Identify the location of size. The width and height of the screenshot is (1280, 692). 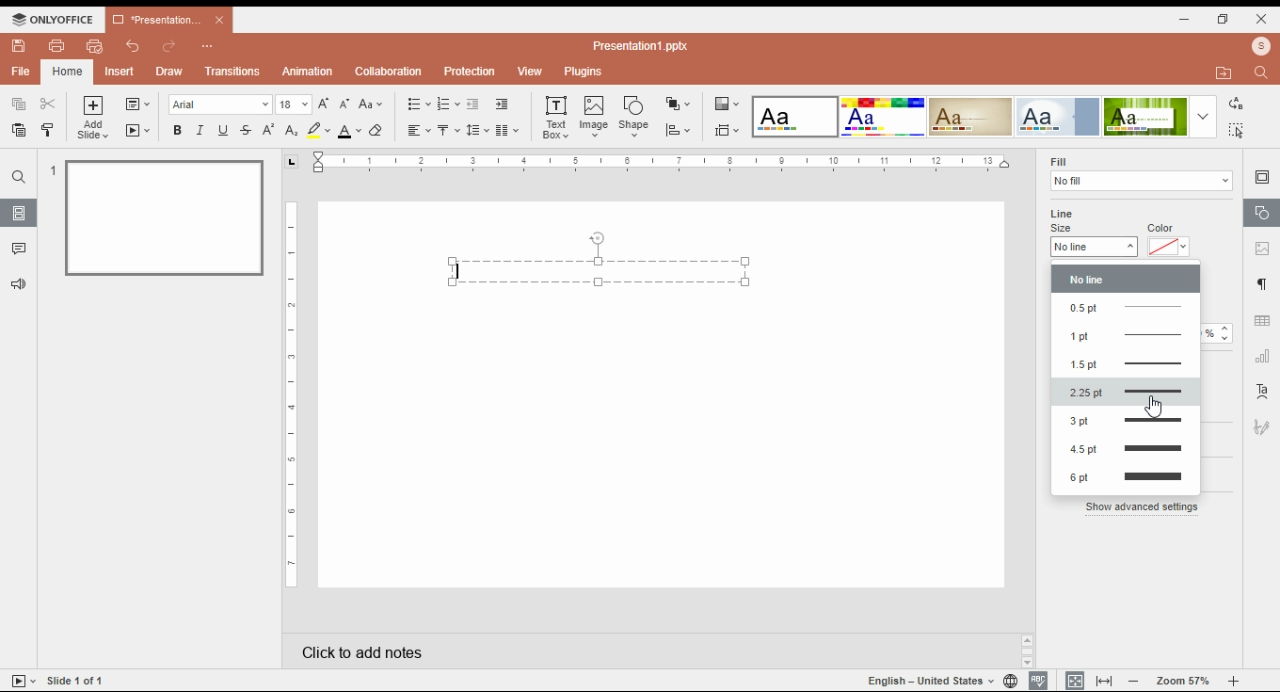
(1063, 228).